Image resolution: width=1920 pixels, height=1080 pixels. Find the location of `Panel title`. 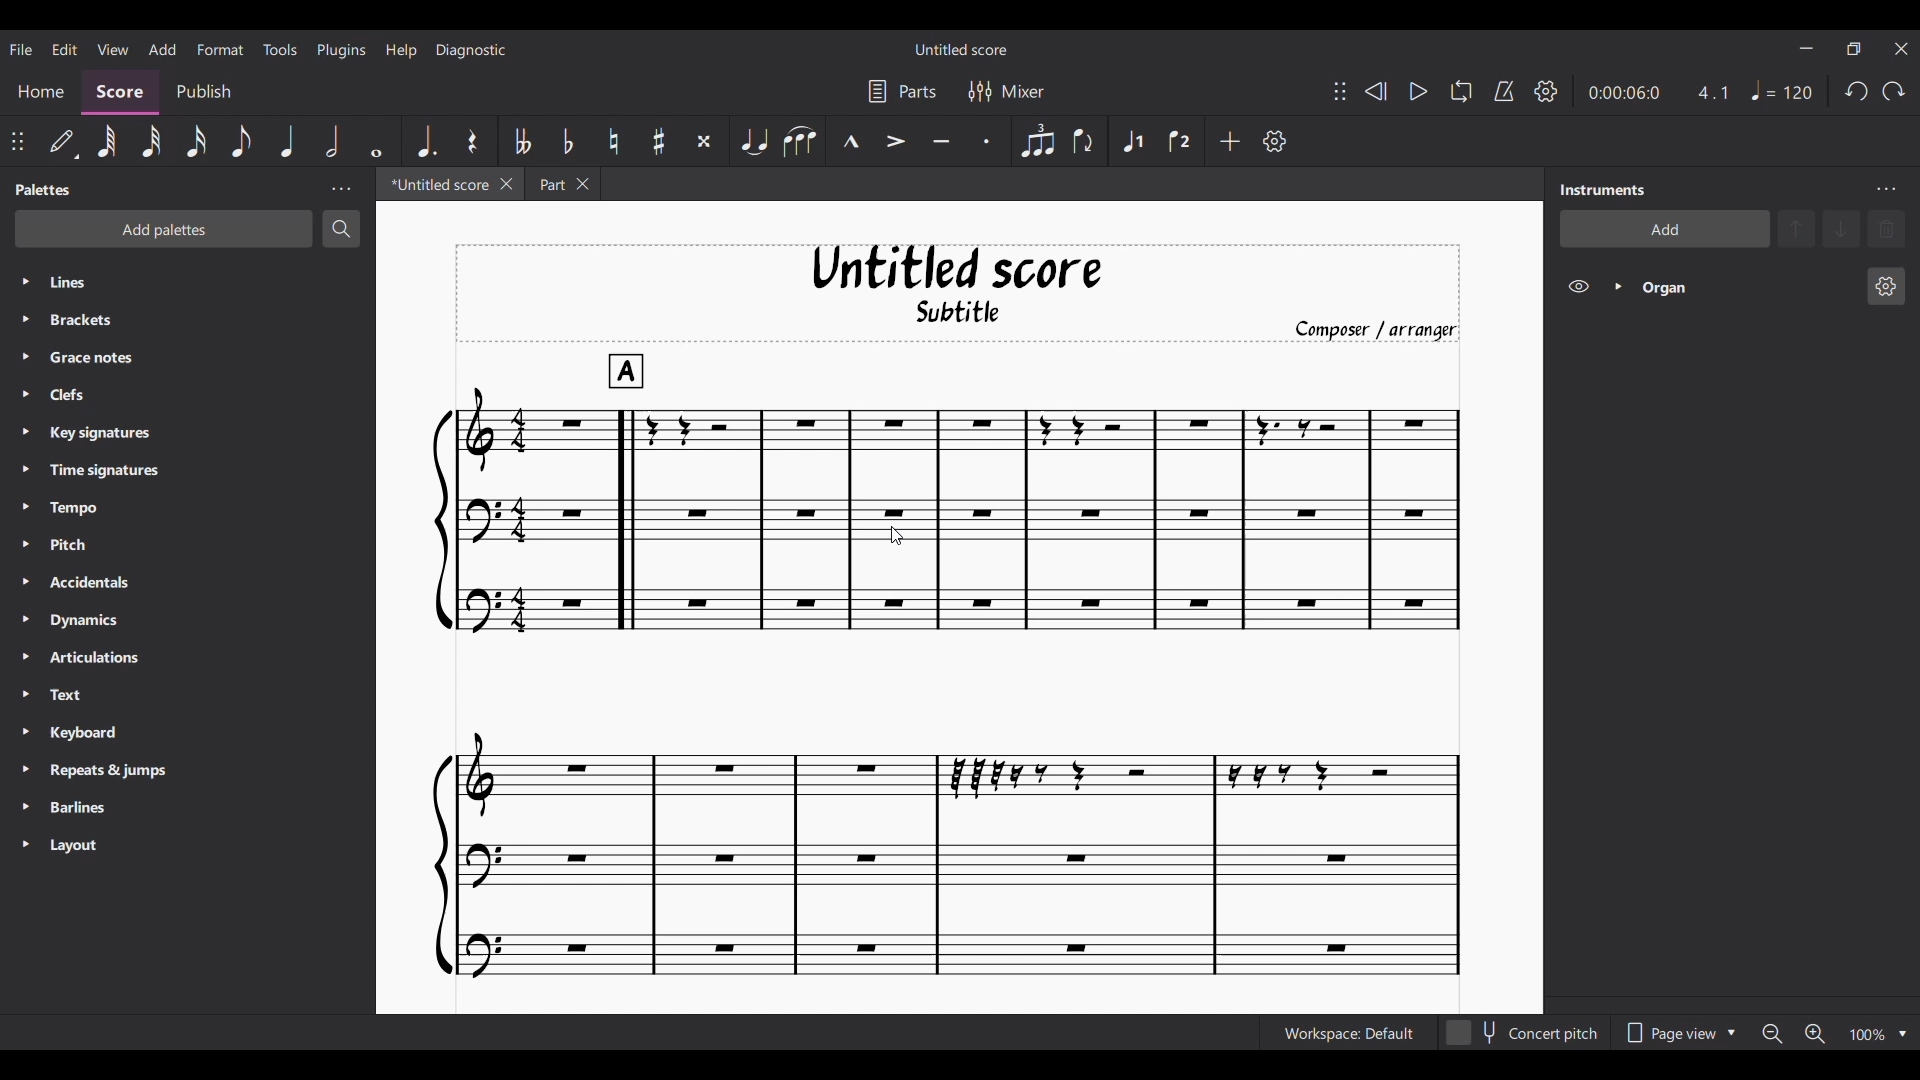

Panel title is located at coordinates (44, 190).